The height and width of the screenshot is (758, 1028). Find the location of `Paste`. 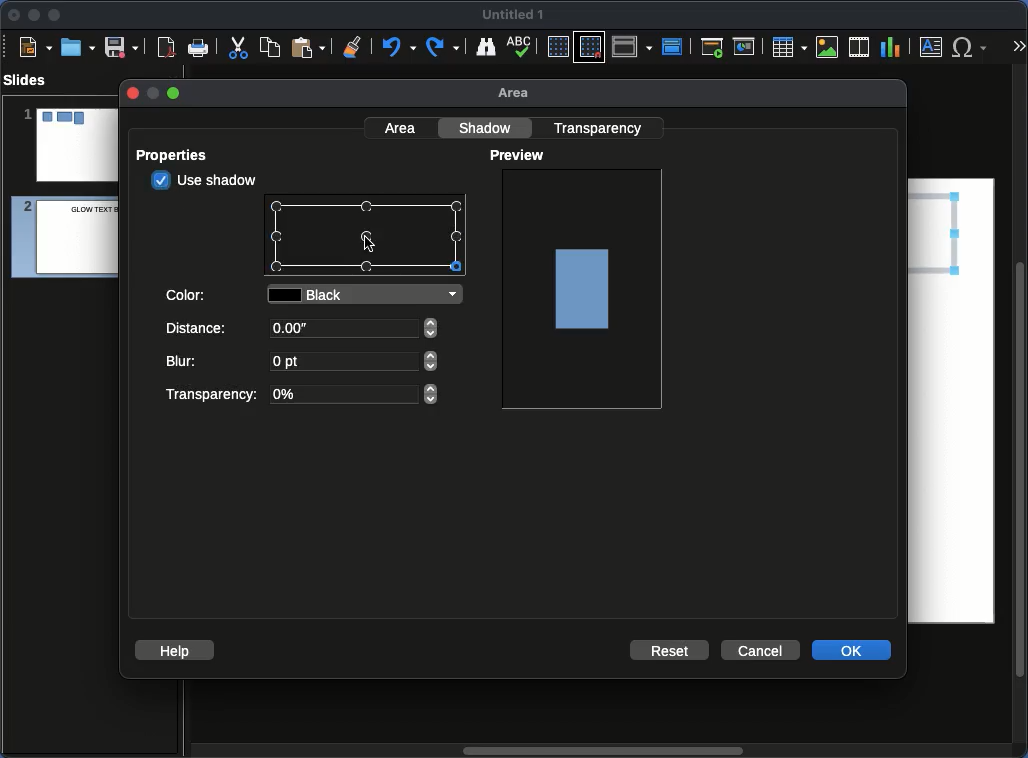

Paste is located at coordinates (308, 46).